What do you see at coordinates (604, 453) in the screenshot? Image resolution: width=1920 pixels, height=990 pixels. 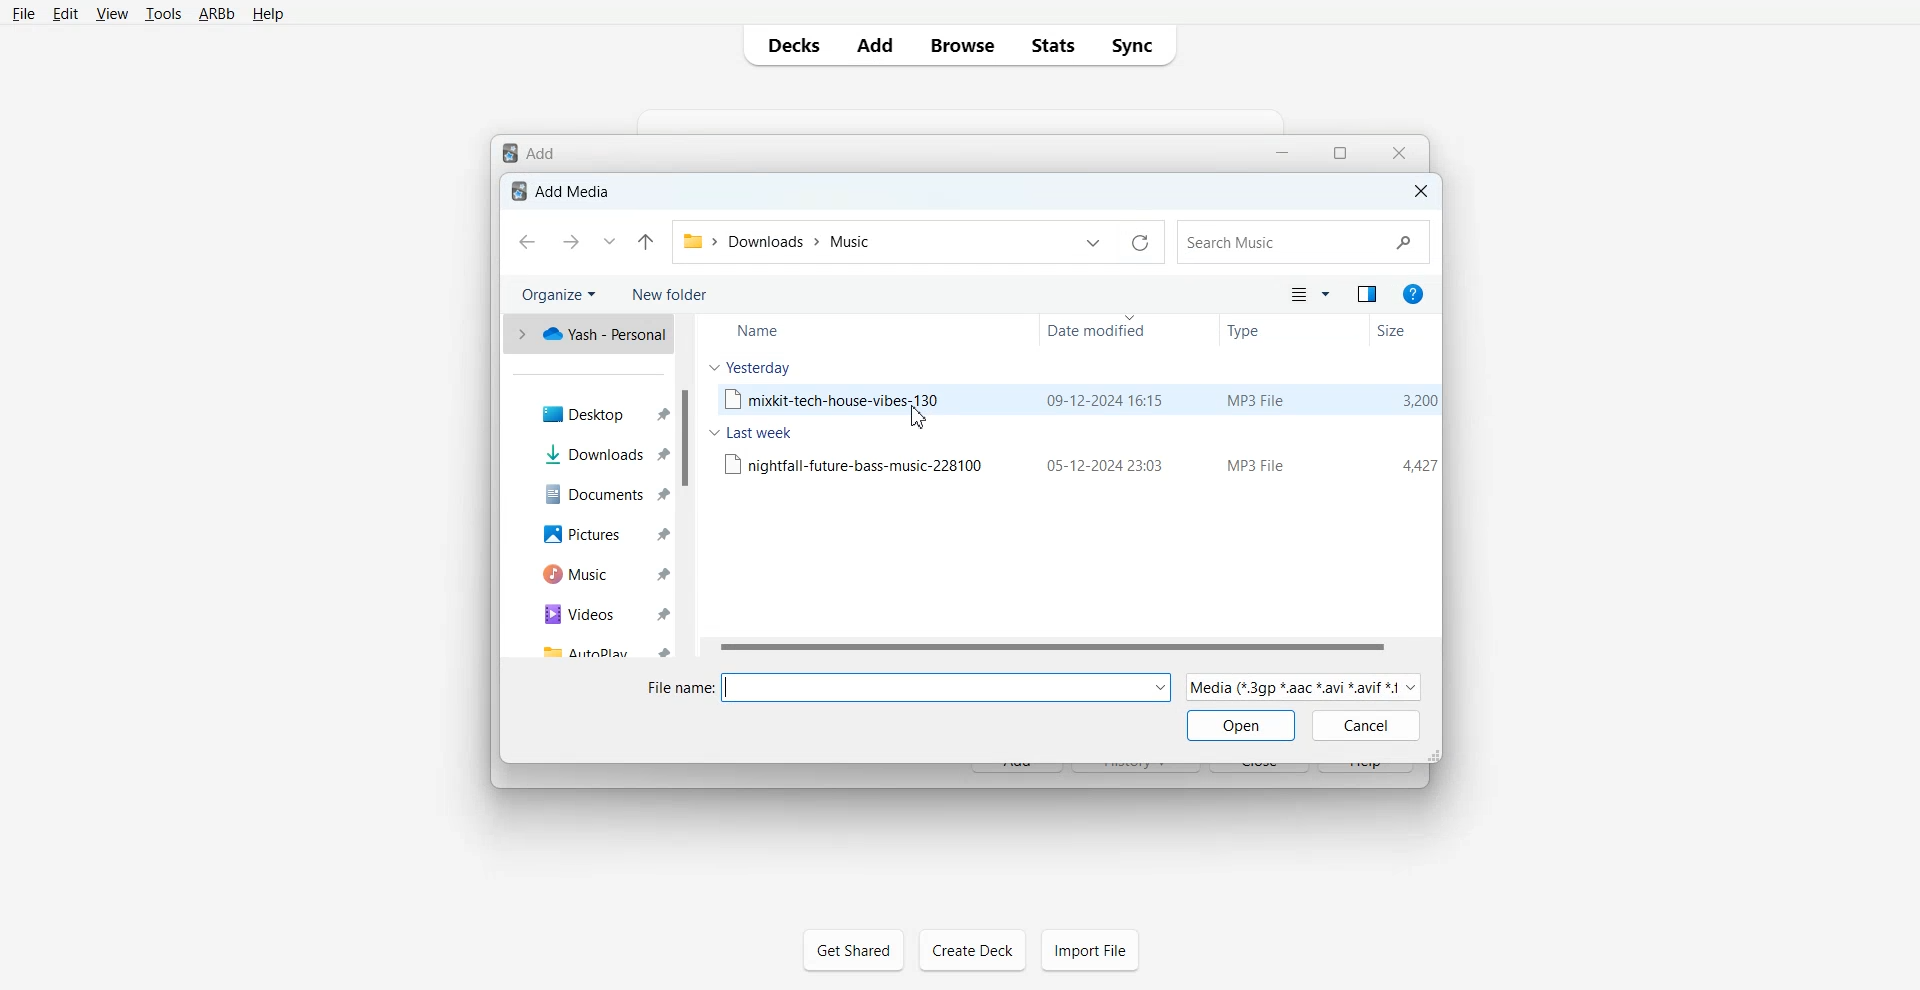 I see `Downloads` at bounding box center [604, 453].